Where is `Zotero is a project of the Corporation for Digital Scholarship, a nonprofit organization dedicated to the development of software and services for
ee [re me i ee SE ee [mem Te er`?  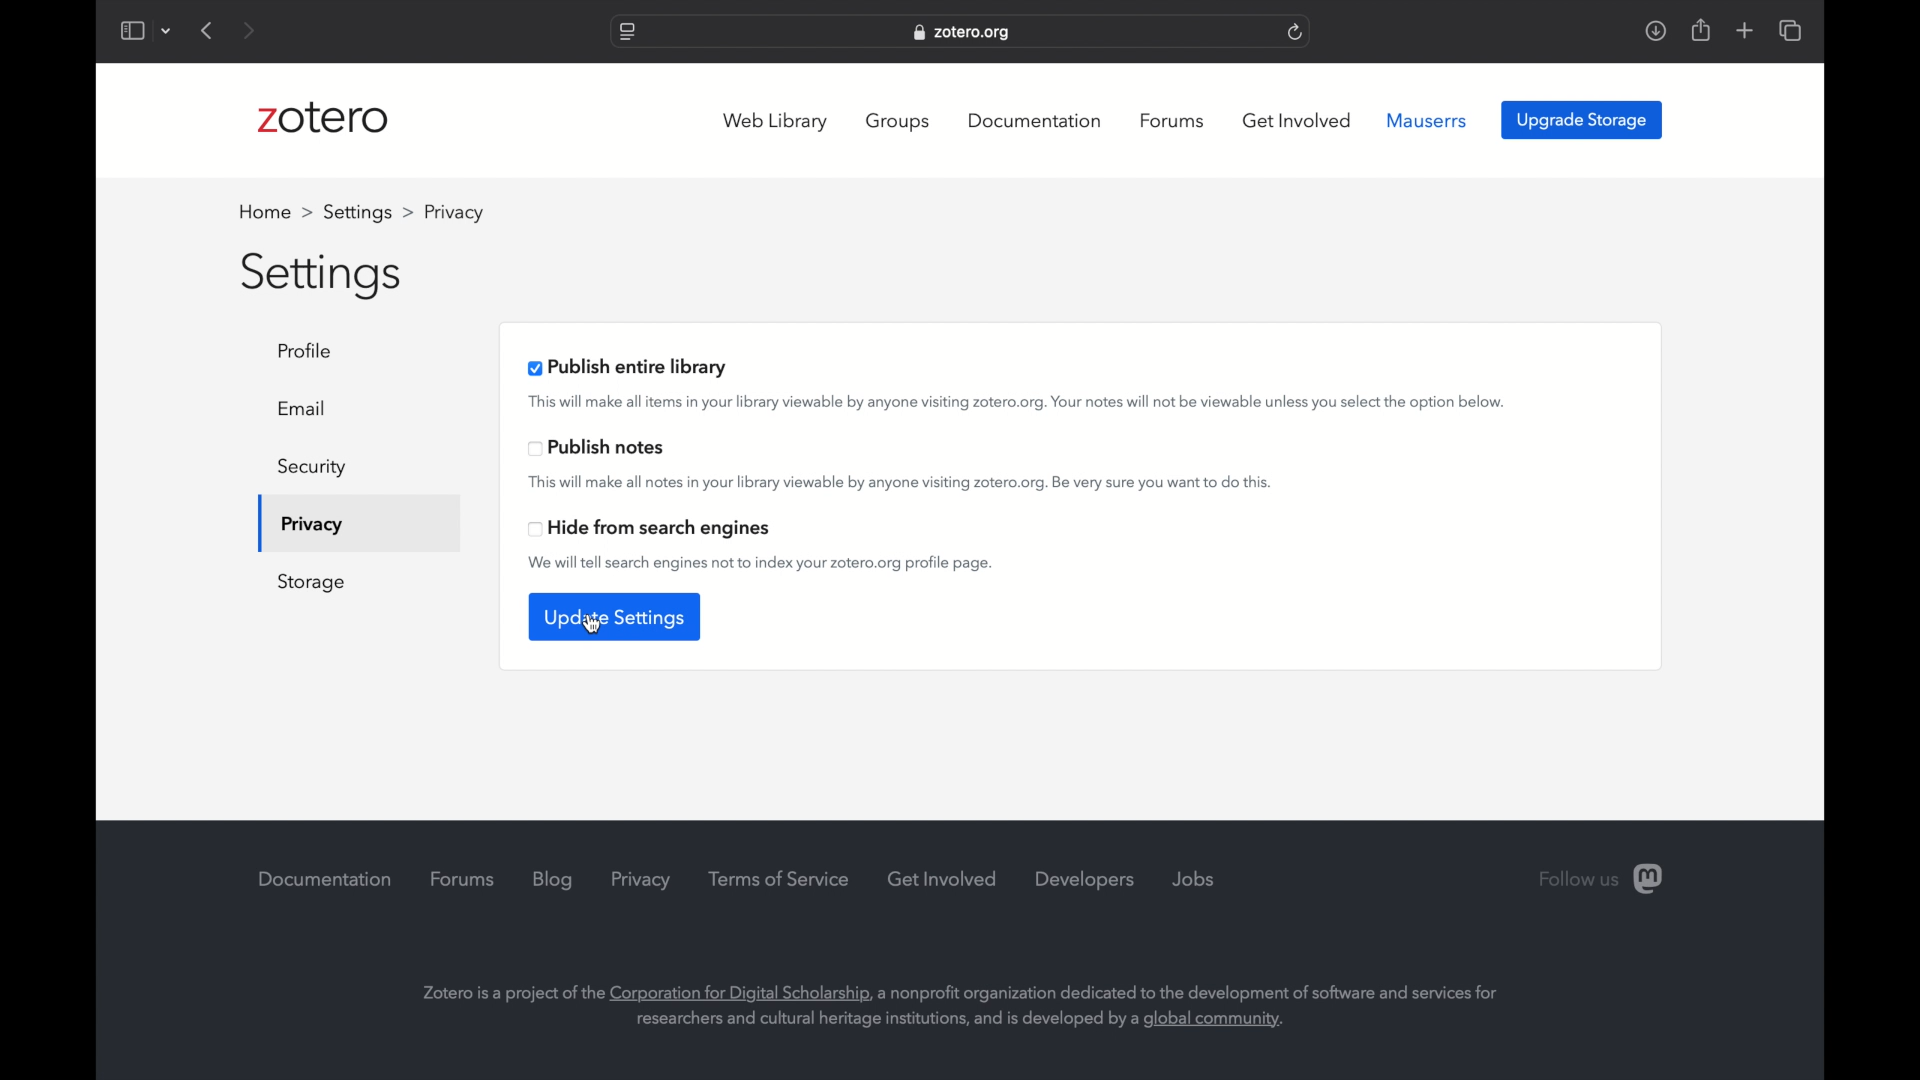
Zotero is a project of the Corporation for Digital Scholarship, a nonprofit organization dedicated to the development of software and services for
ee [re me i ee SE ee [mem Te er is located at coordinates (950, 997).